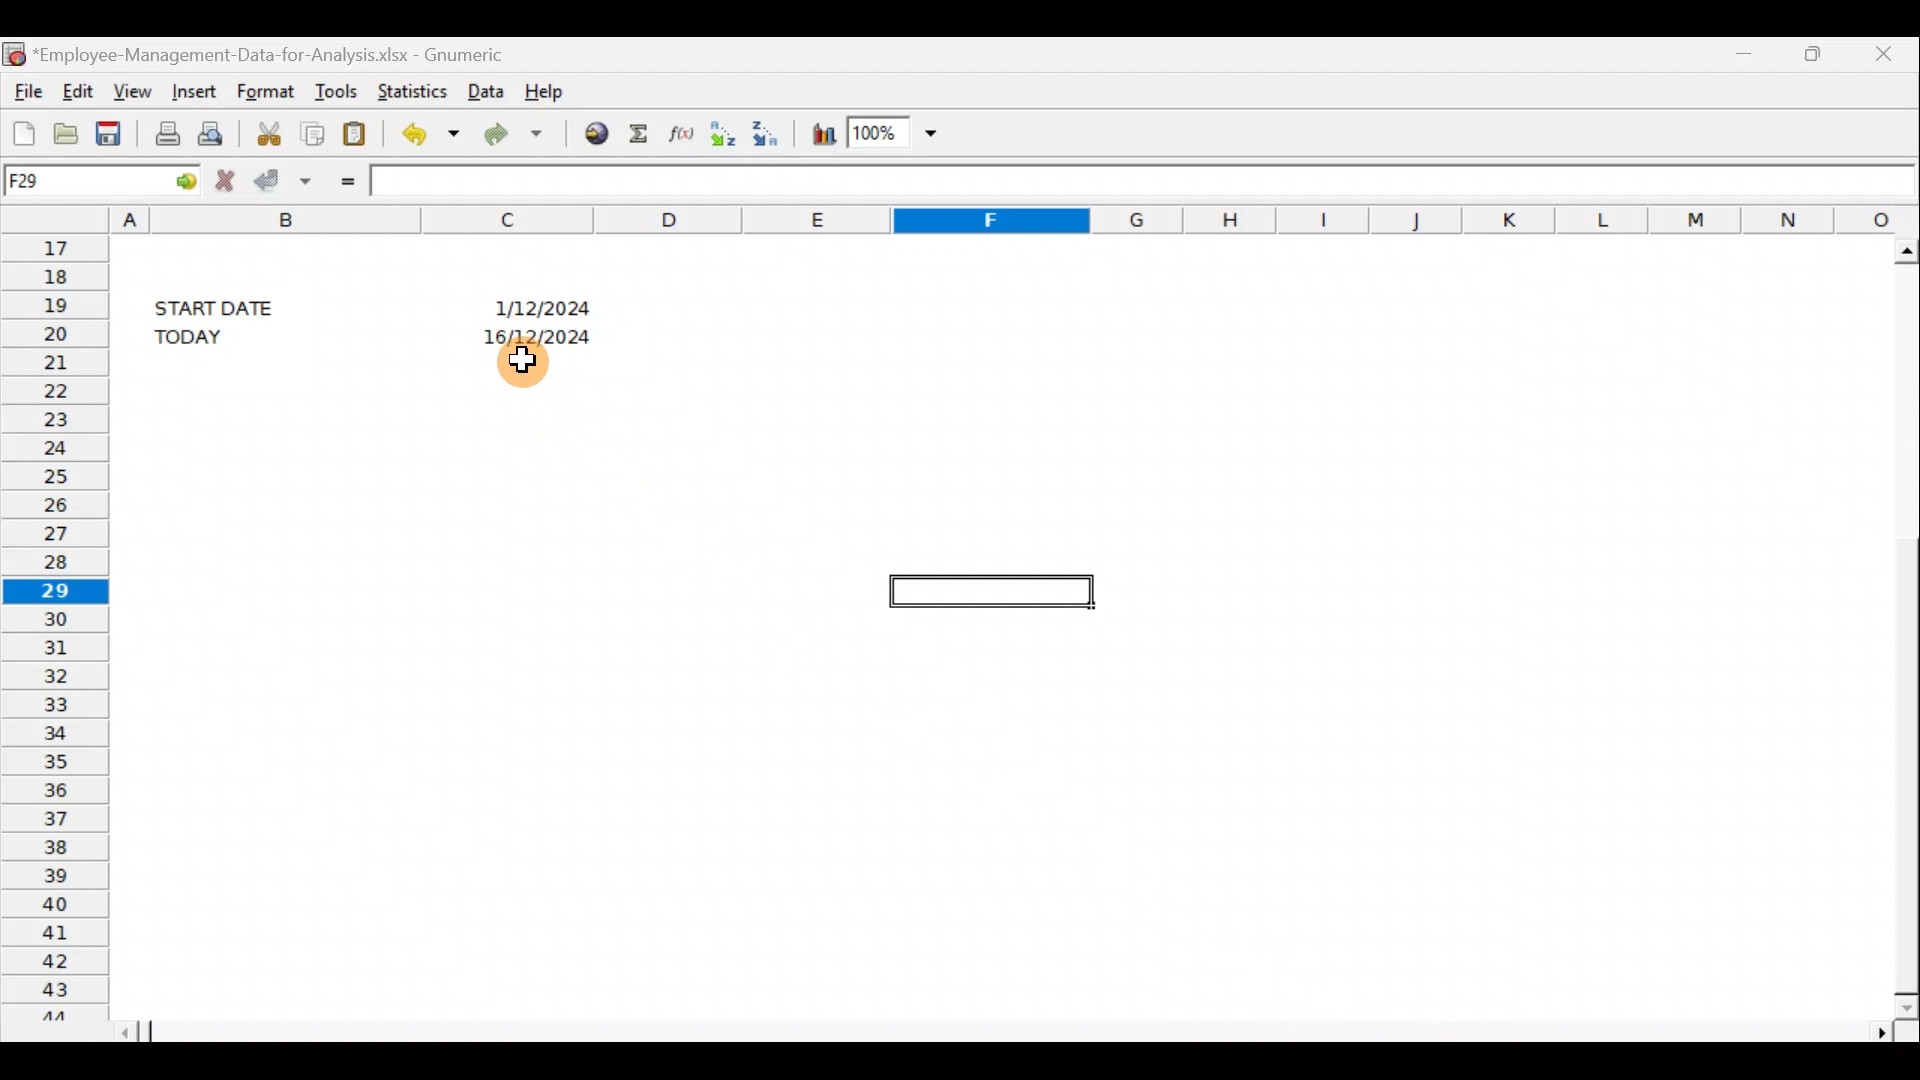  What do you see at coordinates (334, 86) in the screenshot?
I see `Tools` at bounding box center [334, 86].